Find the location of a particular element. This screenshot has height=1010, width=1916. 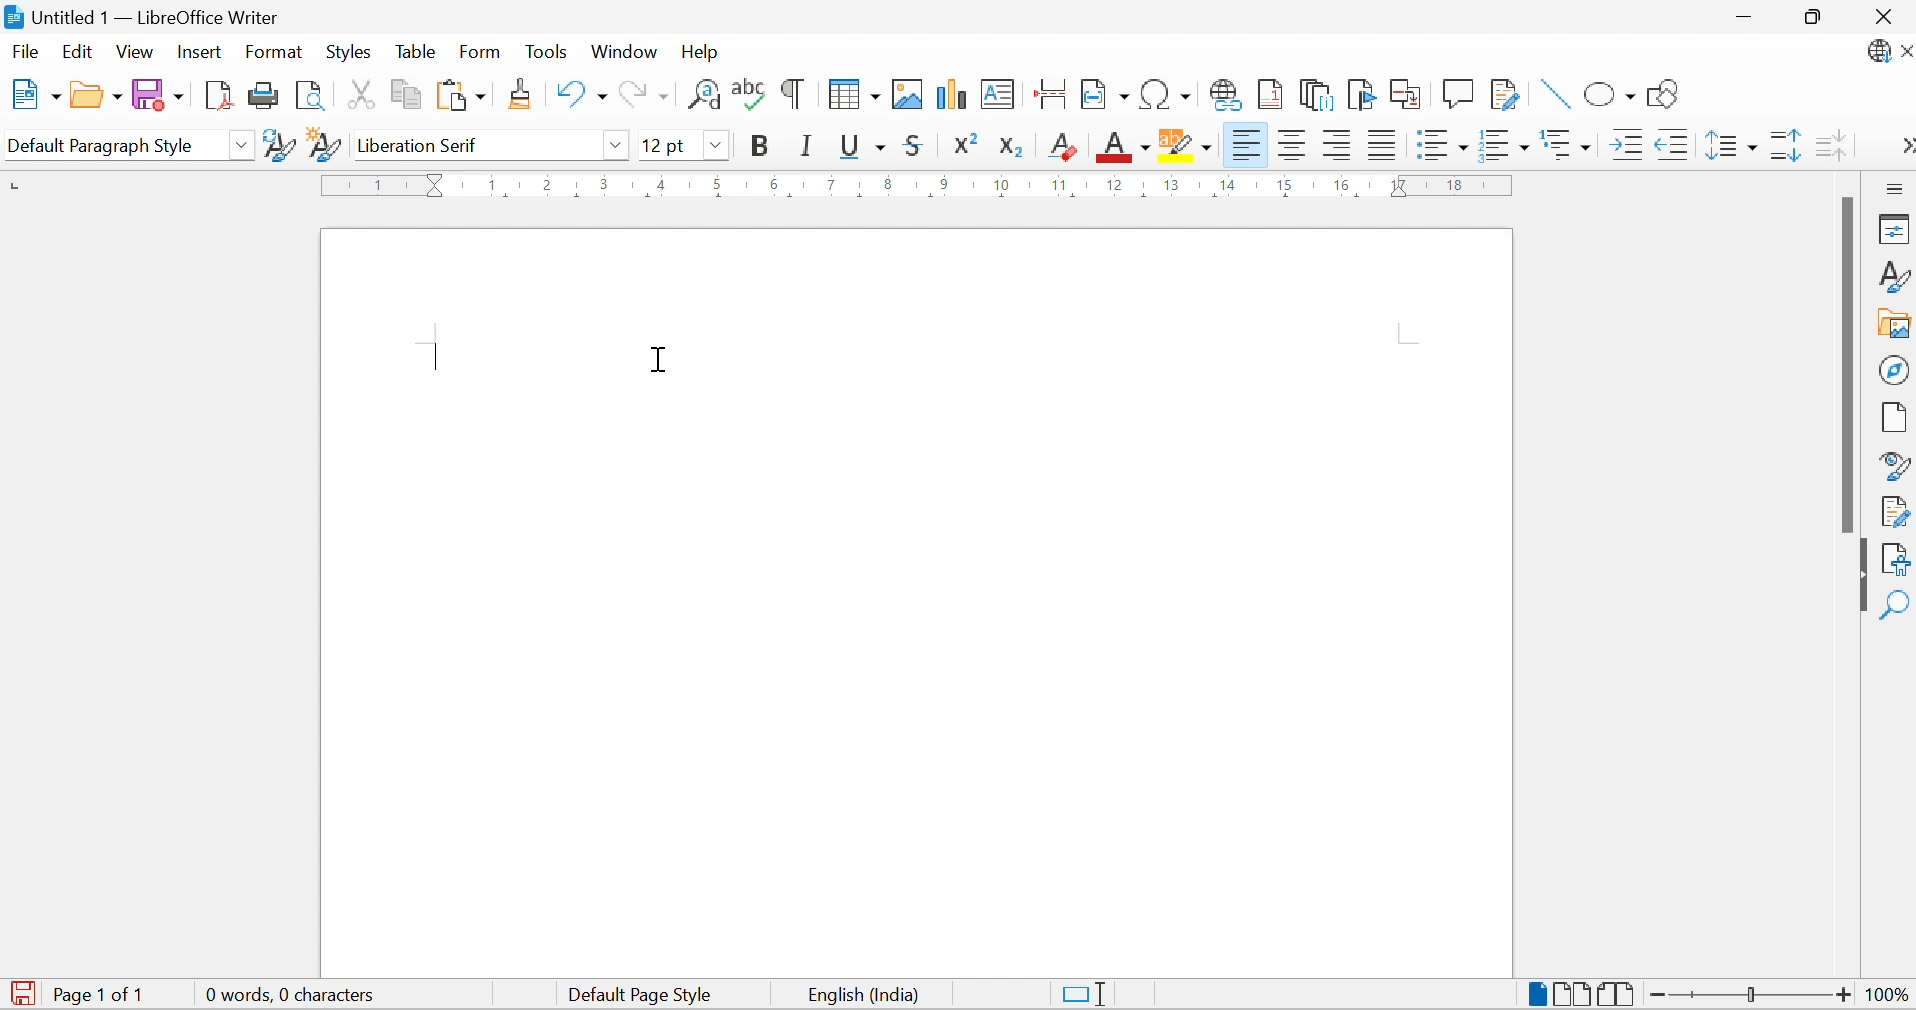

Basic Shapes is located at coordinates (1610, 96).